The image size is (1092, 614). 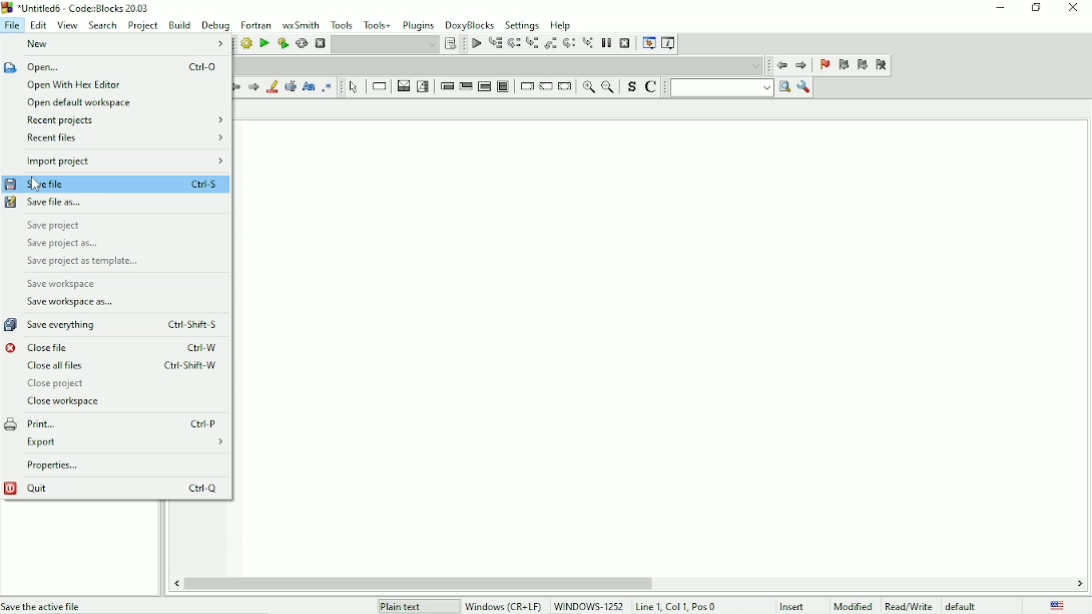 What do you see at coordinates (54, 225) in the screenshot?
I see `Save project` at bounding box center [54, 225].